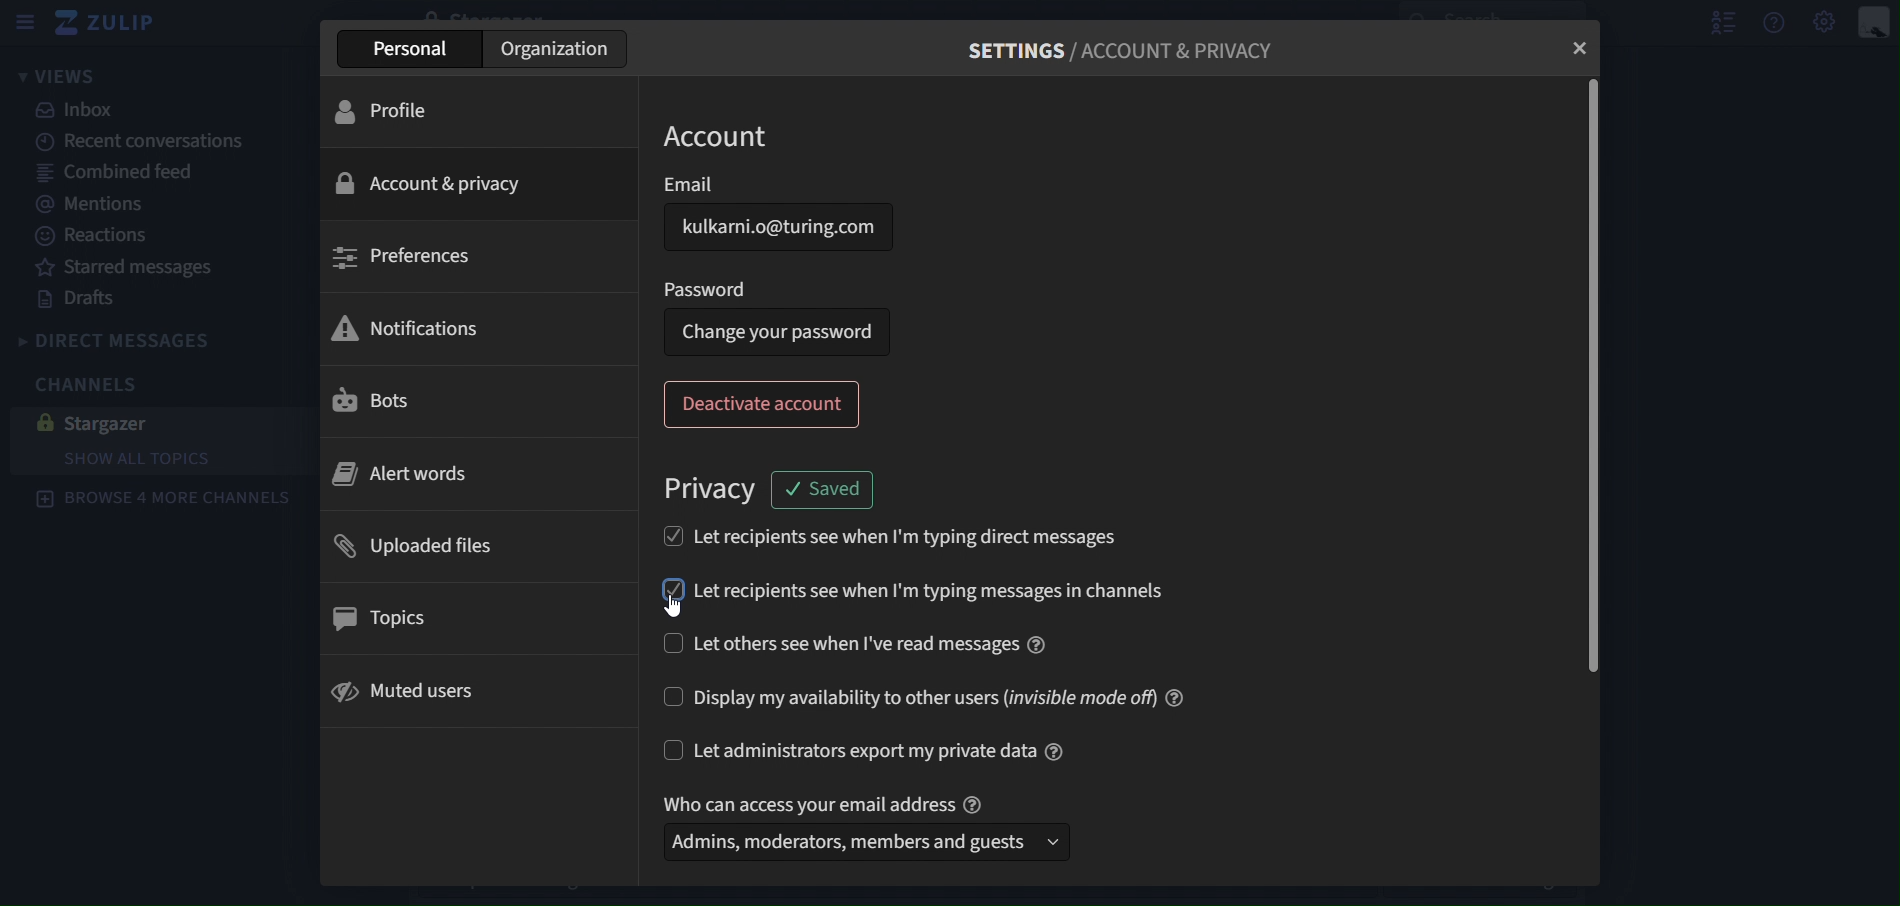 This screenshot has height=906, width=1900. I want to click on deactivate account, so click(758, 404).